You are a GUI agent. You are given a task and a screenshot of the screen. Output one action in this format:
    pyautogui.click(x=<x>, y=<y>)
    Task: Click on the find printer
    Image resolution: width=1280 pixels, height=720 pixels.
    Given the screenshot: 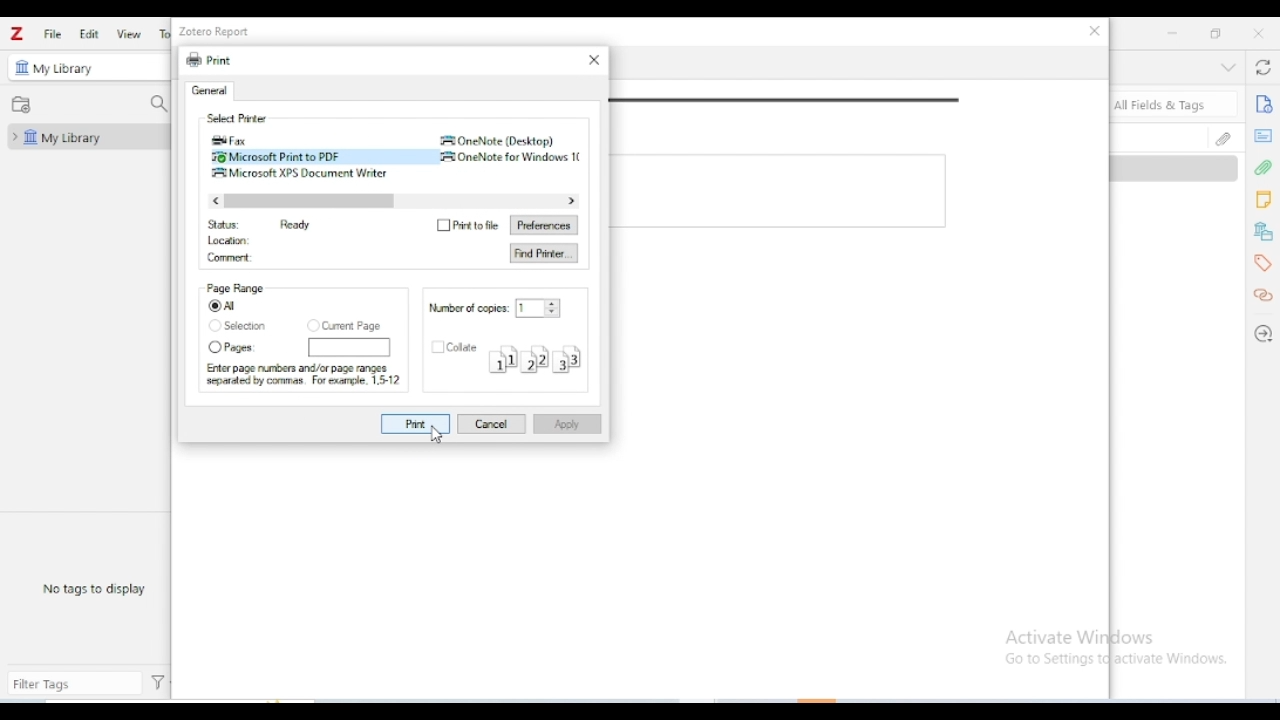 What is the action you would take?
    pyautogui.click(x=543, y=253)
    